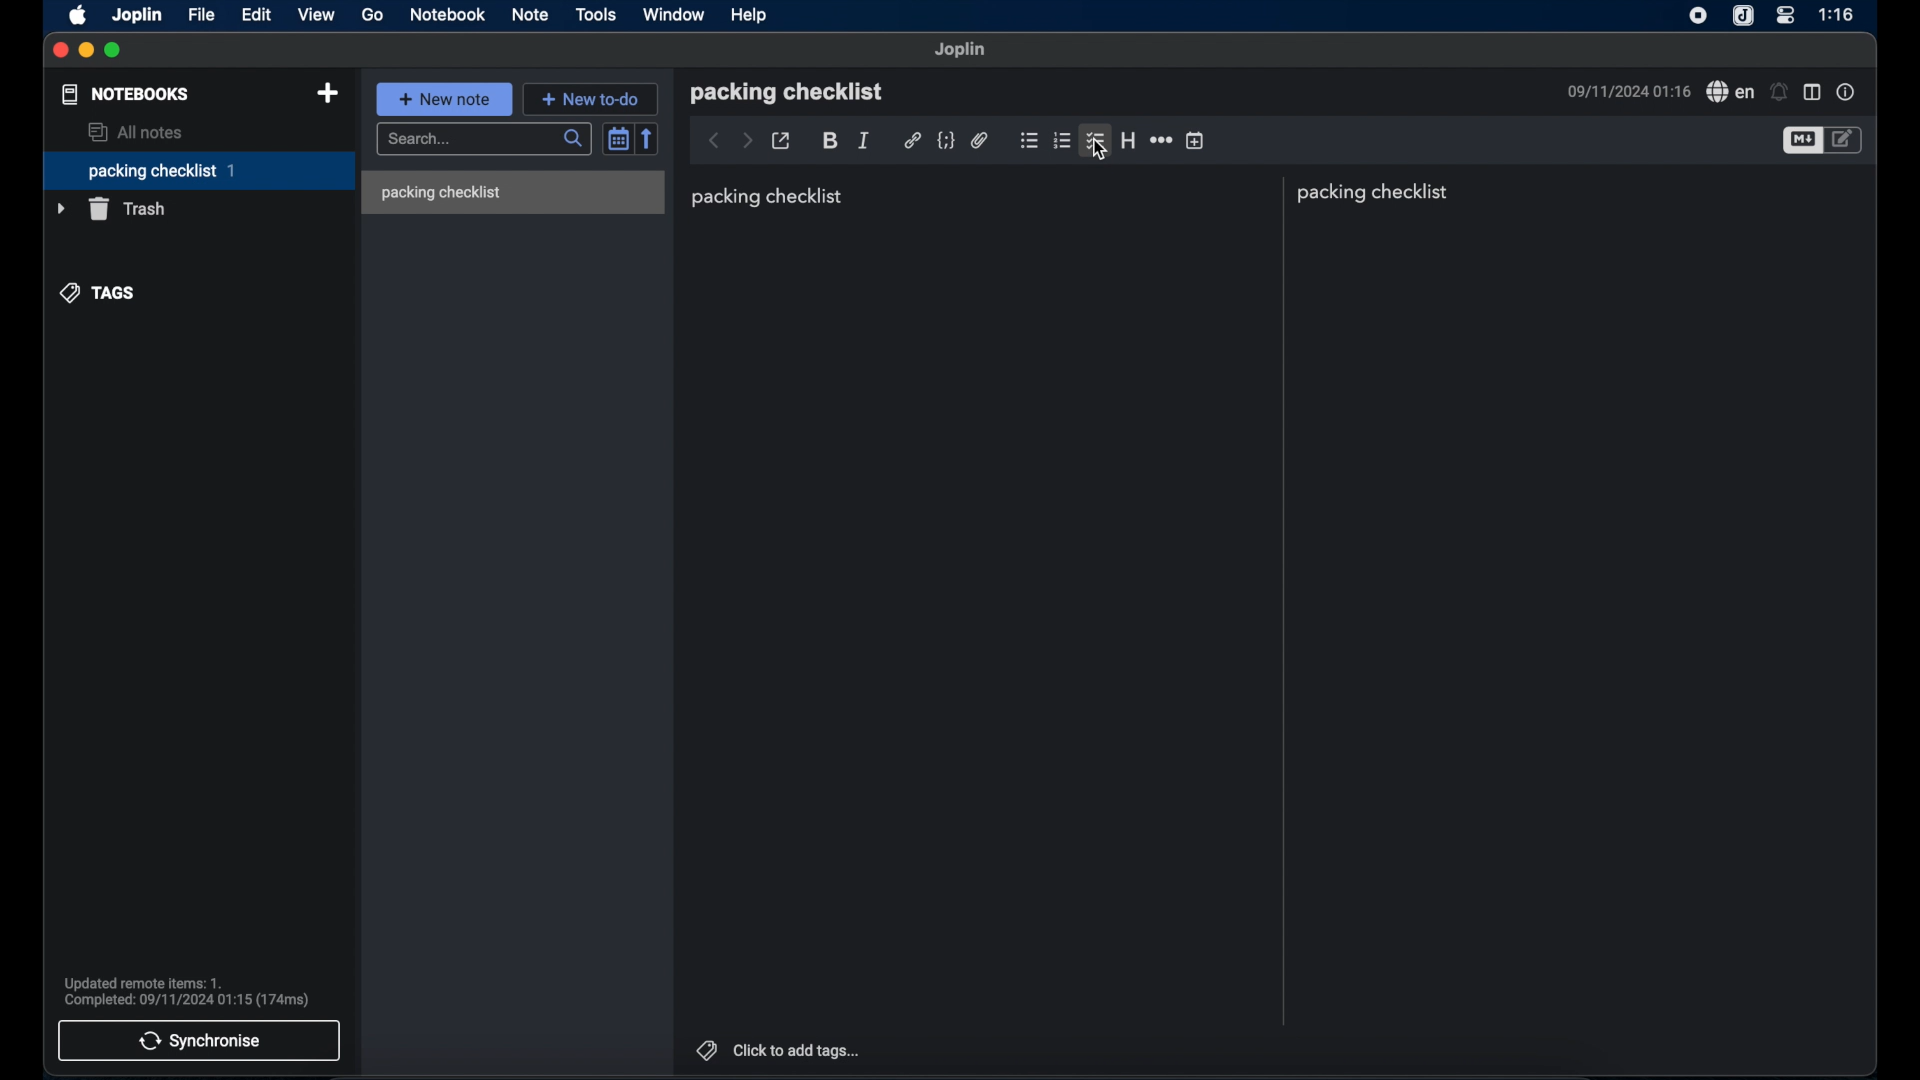  Describe the element at coordinates (1625, 92) in the screenshot. I see `09/11/2024 01:16` at that location.